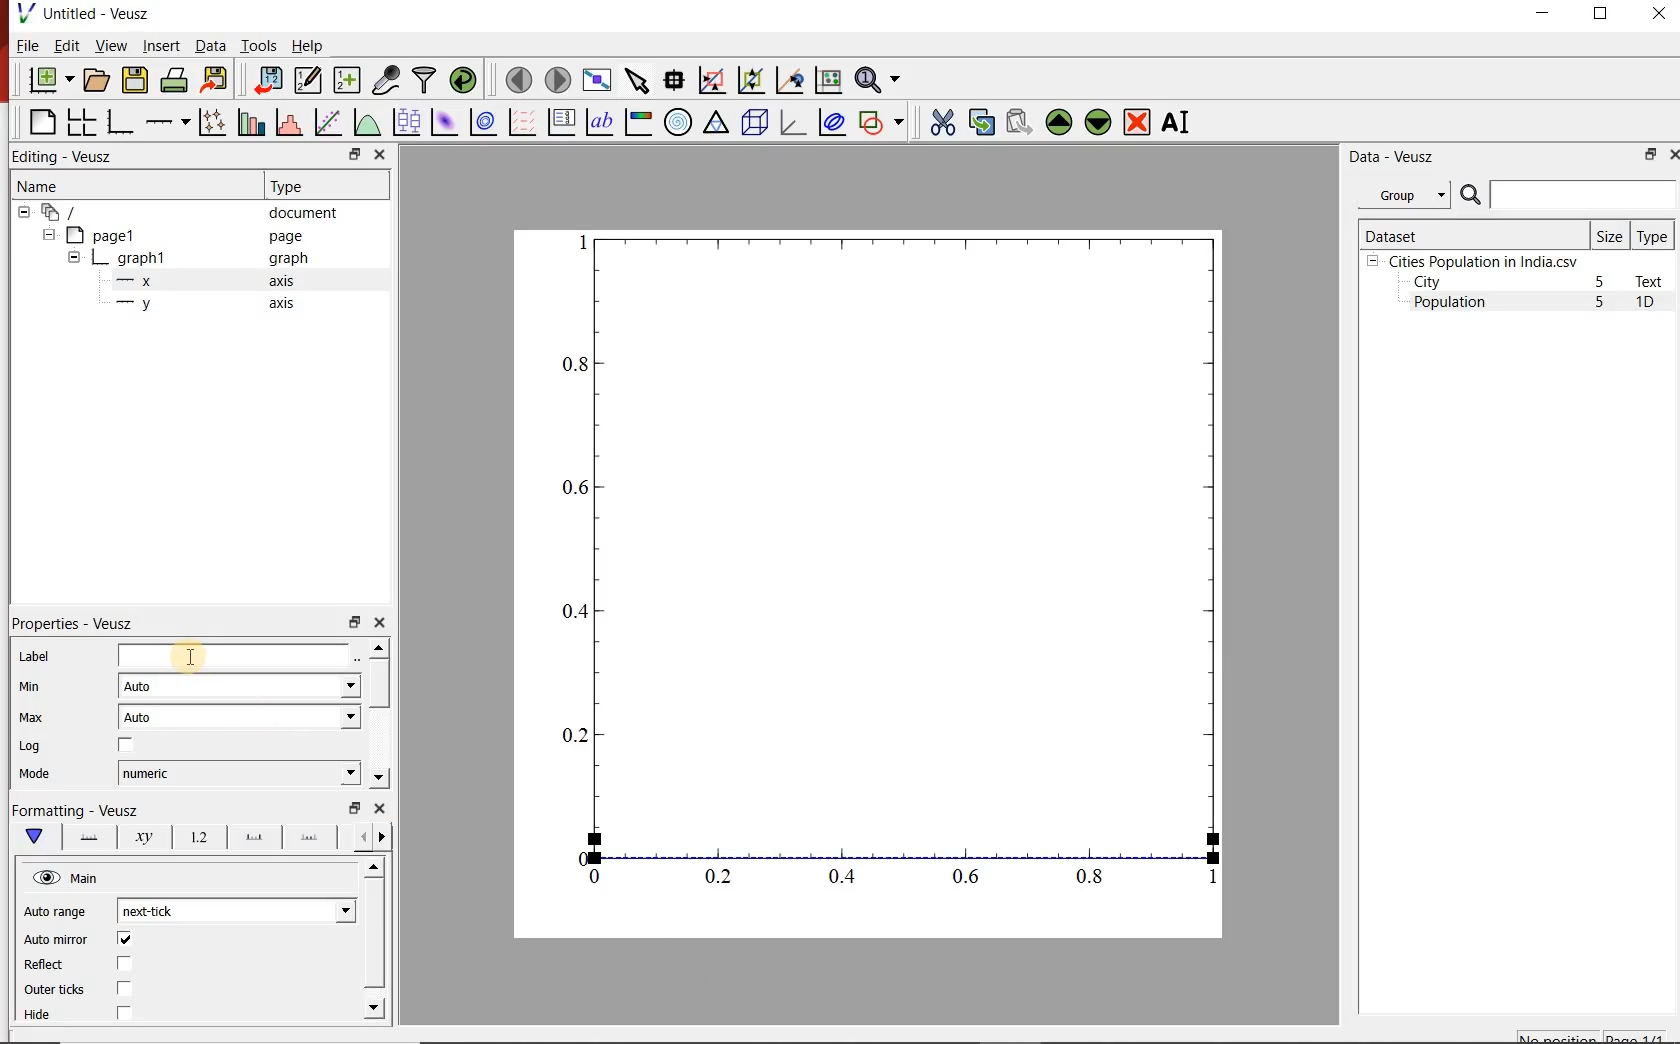 The height and width of the screenshot is (1044, 1680). What do you see at coordinates (286, 122) in the screenshot?
I see `histogram of a dataset` at bounding box center [286, 122].